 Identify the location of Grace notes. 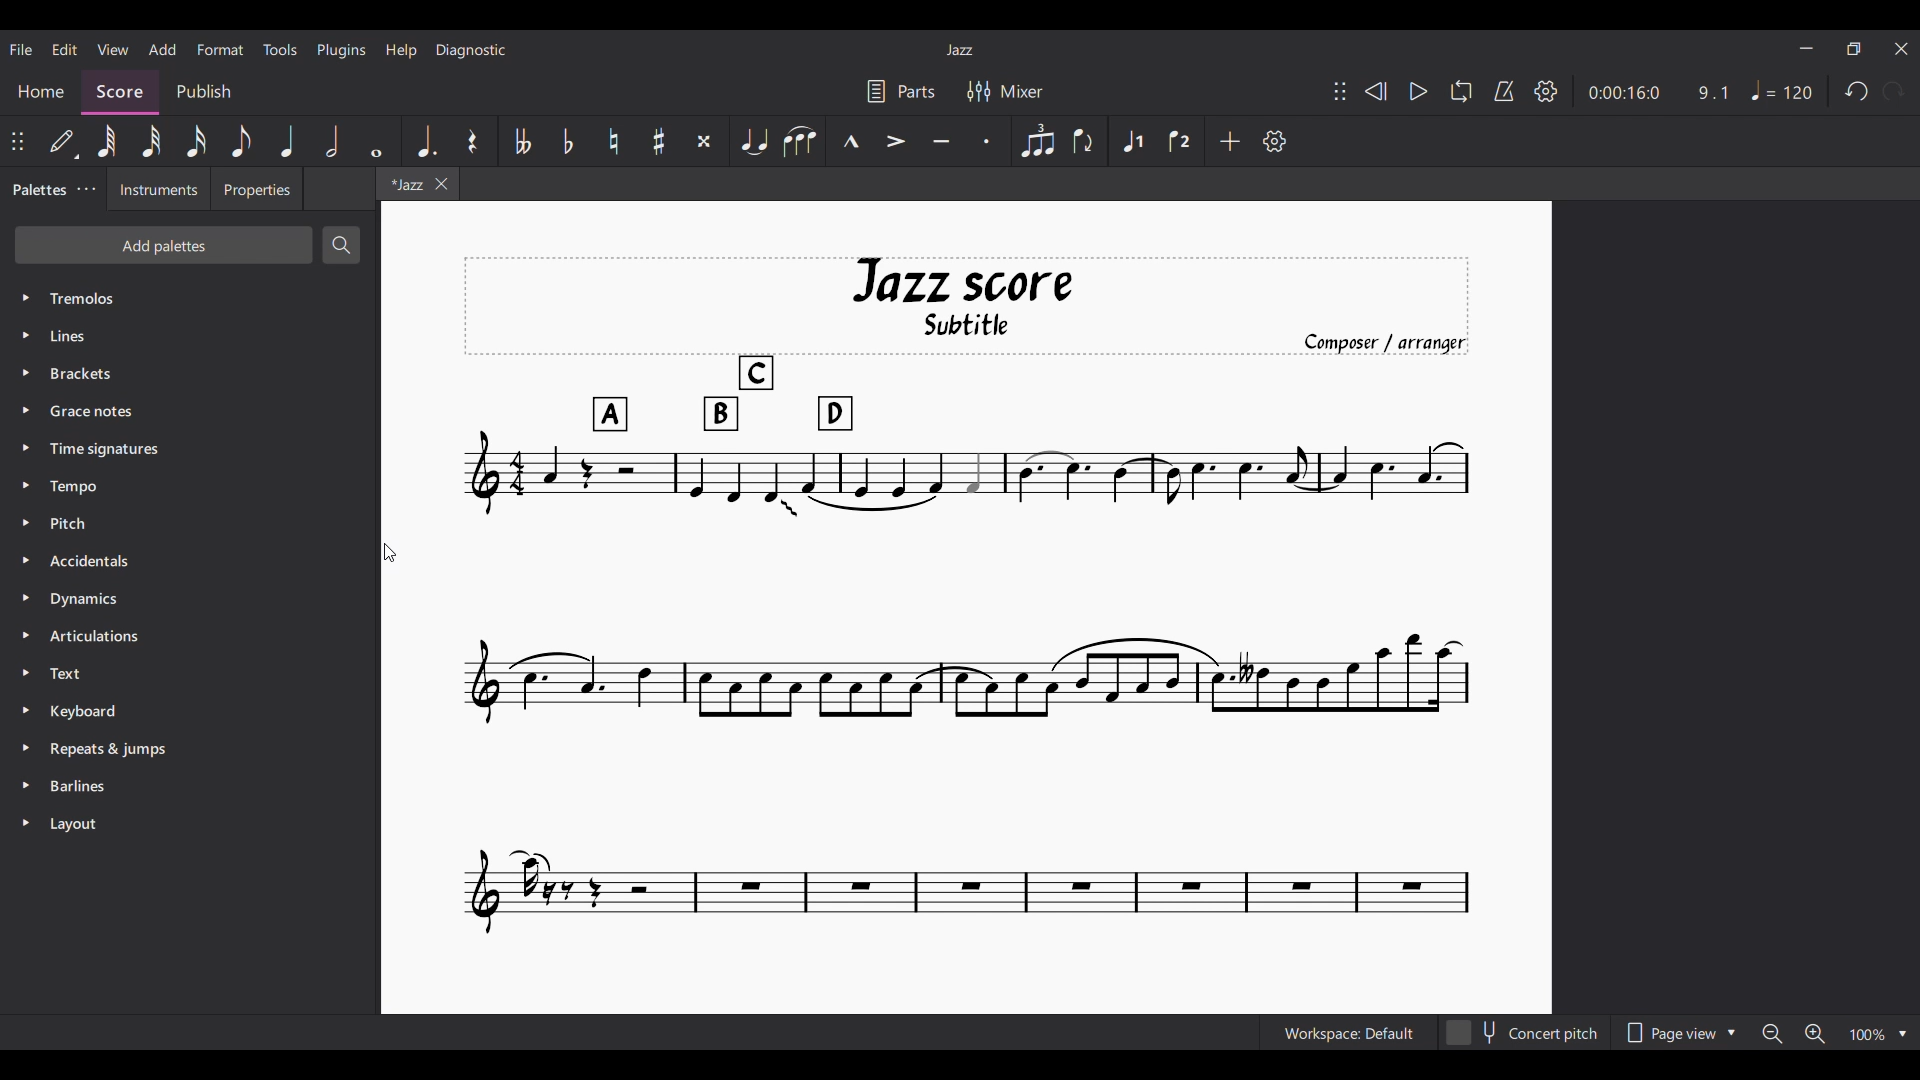
(190, 410).